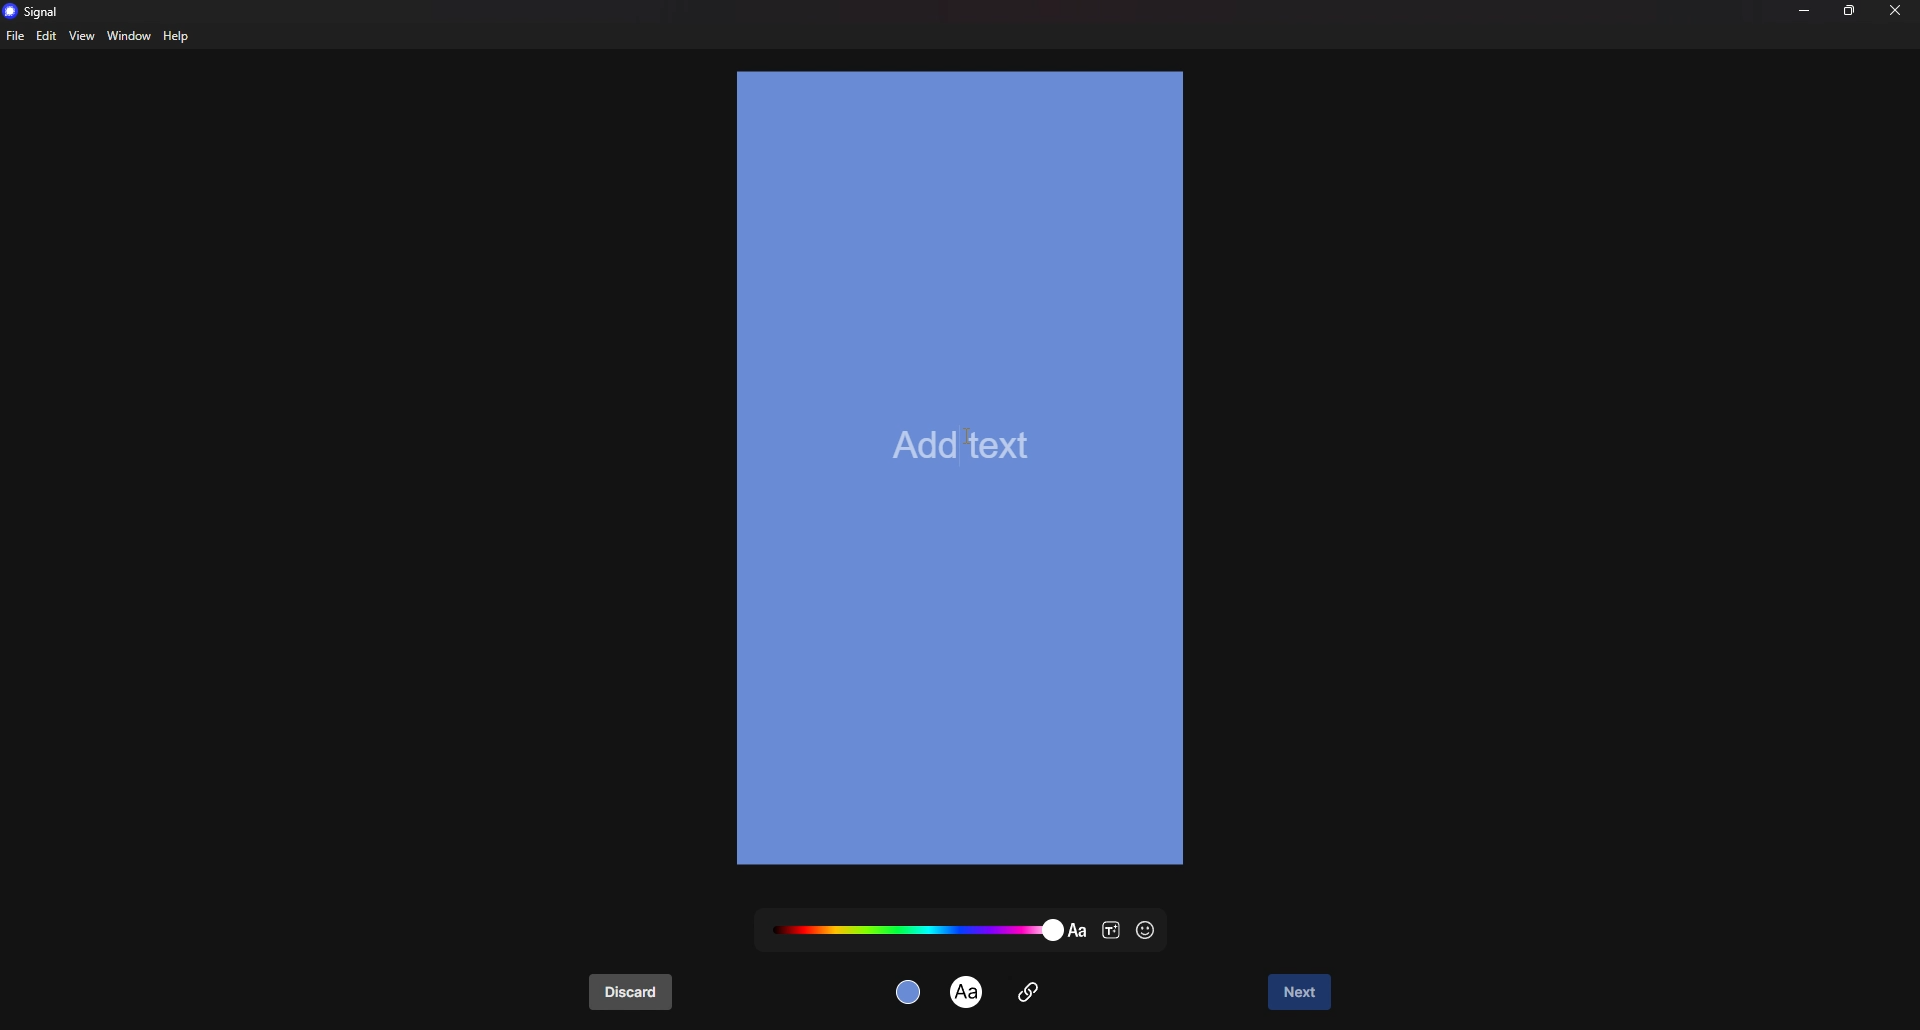 The image size is (1920, 1030). Describe the element at coordinates (911, 991) in the screenshot. I see `background color` at that location.